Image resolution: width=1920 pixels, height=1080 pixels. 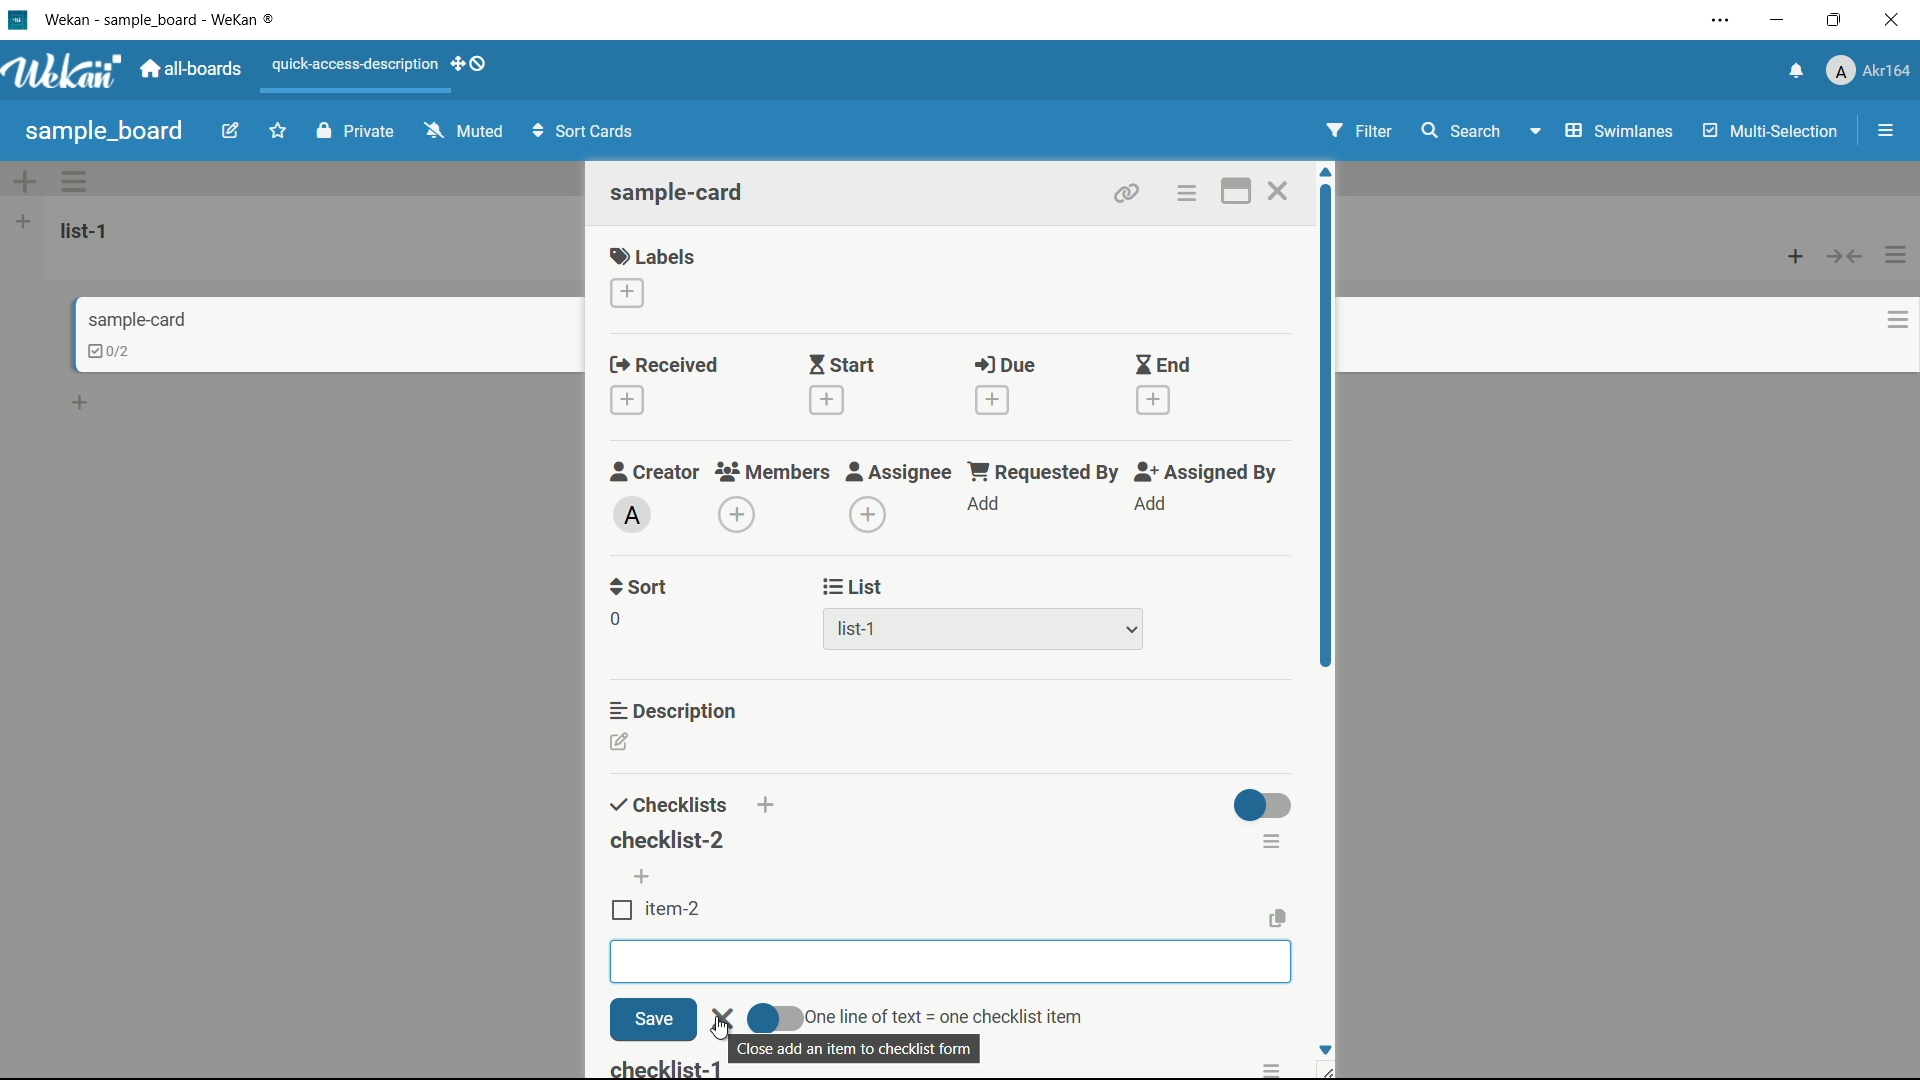 What do you see at coordinates (356, 64) in the screenshot?
I see `quick-access-description` at bounding box center [356, 64].